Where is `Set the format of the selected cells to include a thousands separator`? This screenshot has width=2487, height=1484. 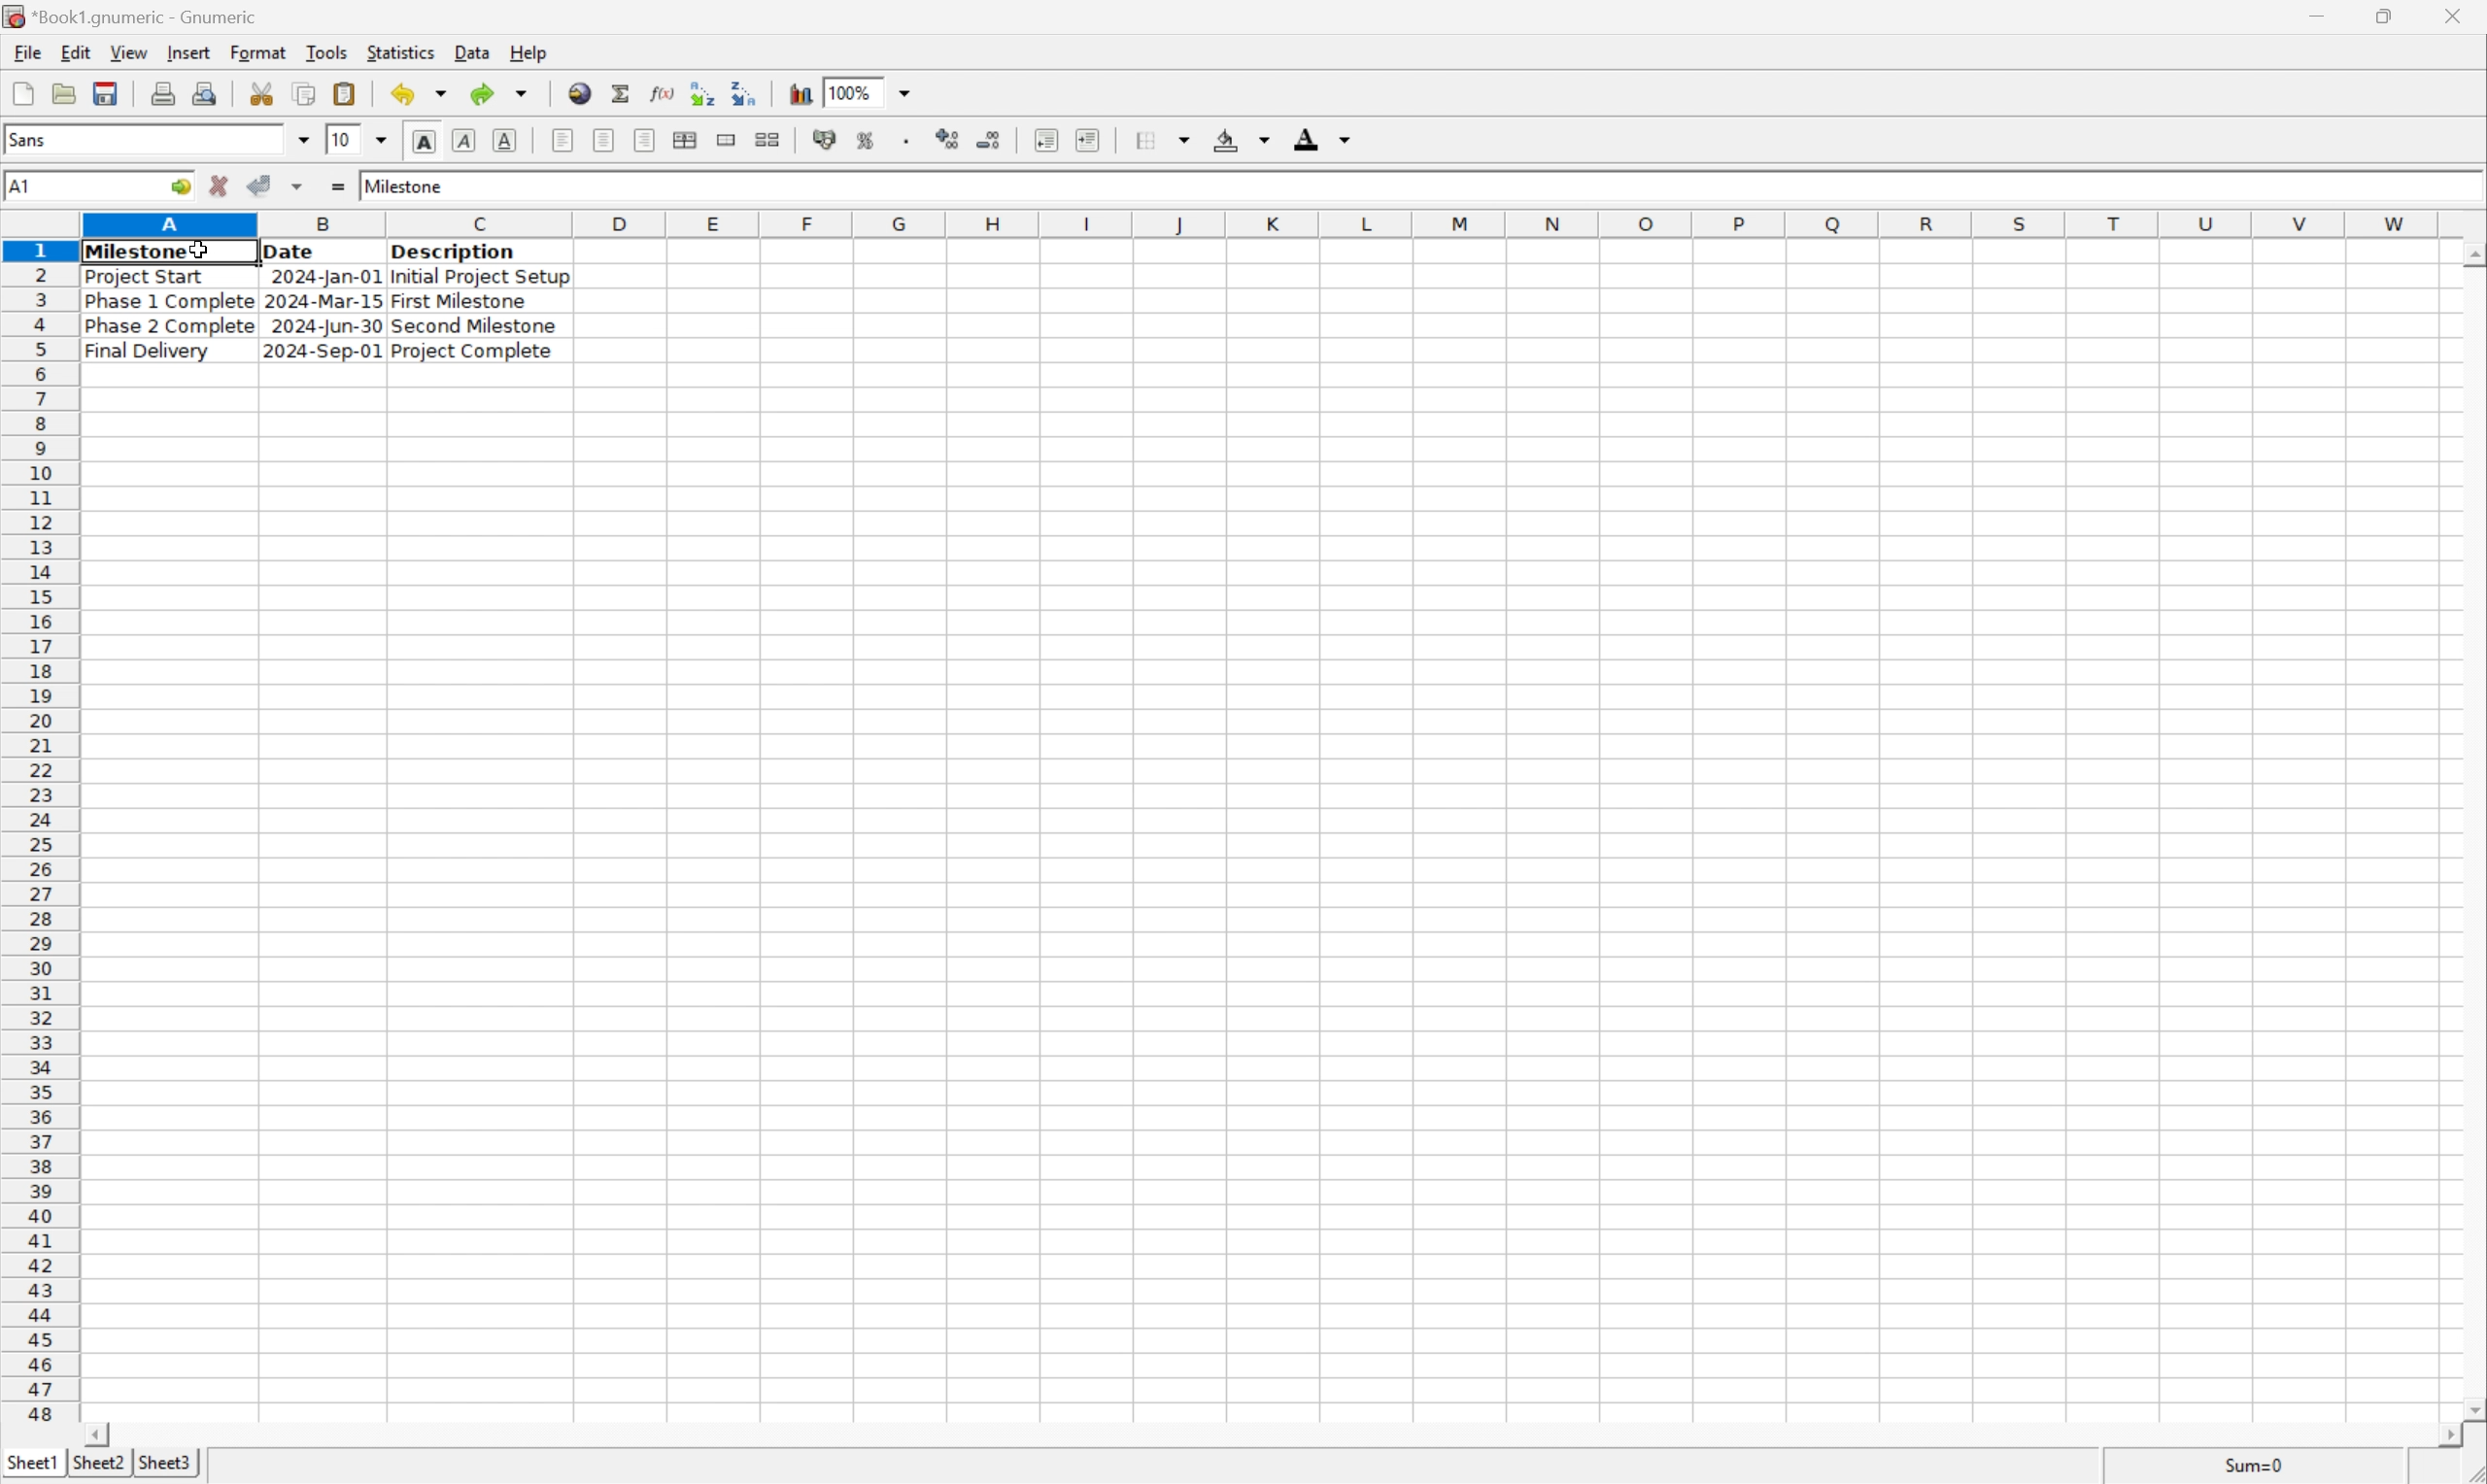 Set the format of the selected cells to include a thousands separator is located at coordinates (911, 140).